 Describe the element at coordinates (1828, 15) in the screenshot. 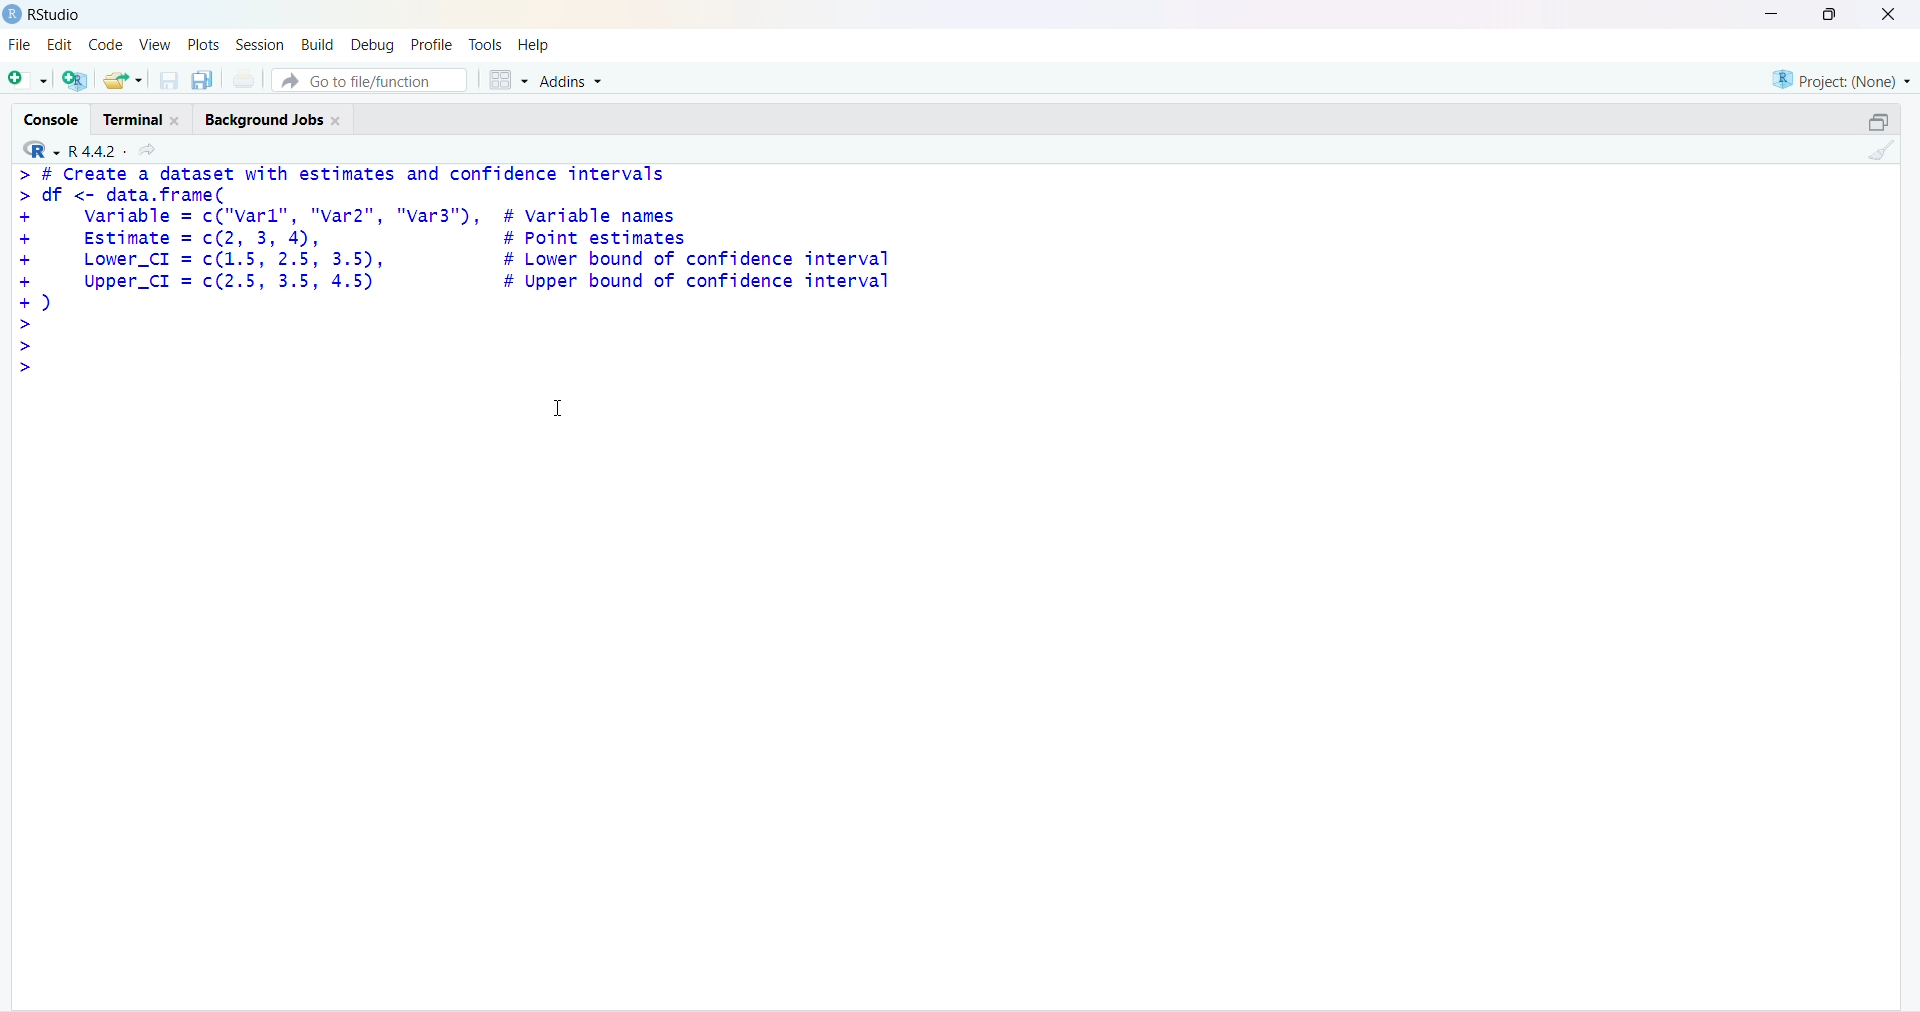

I see `maximiz` at that location.